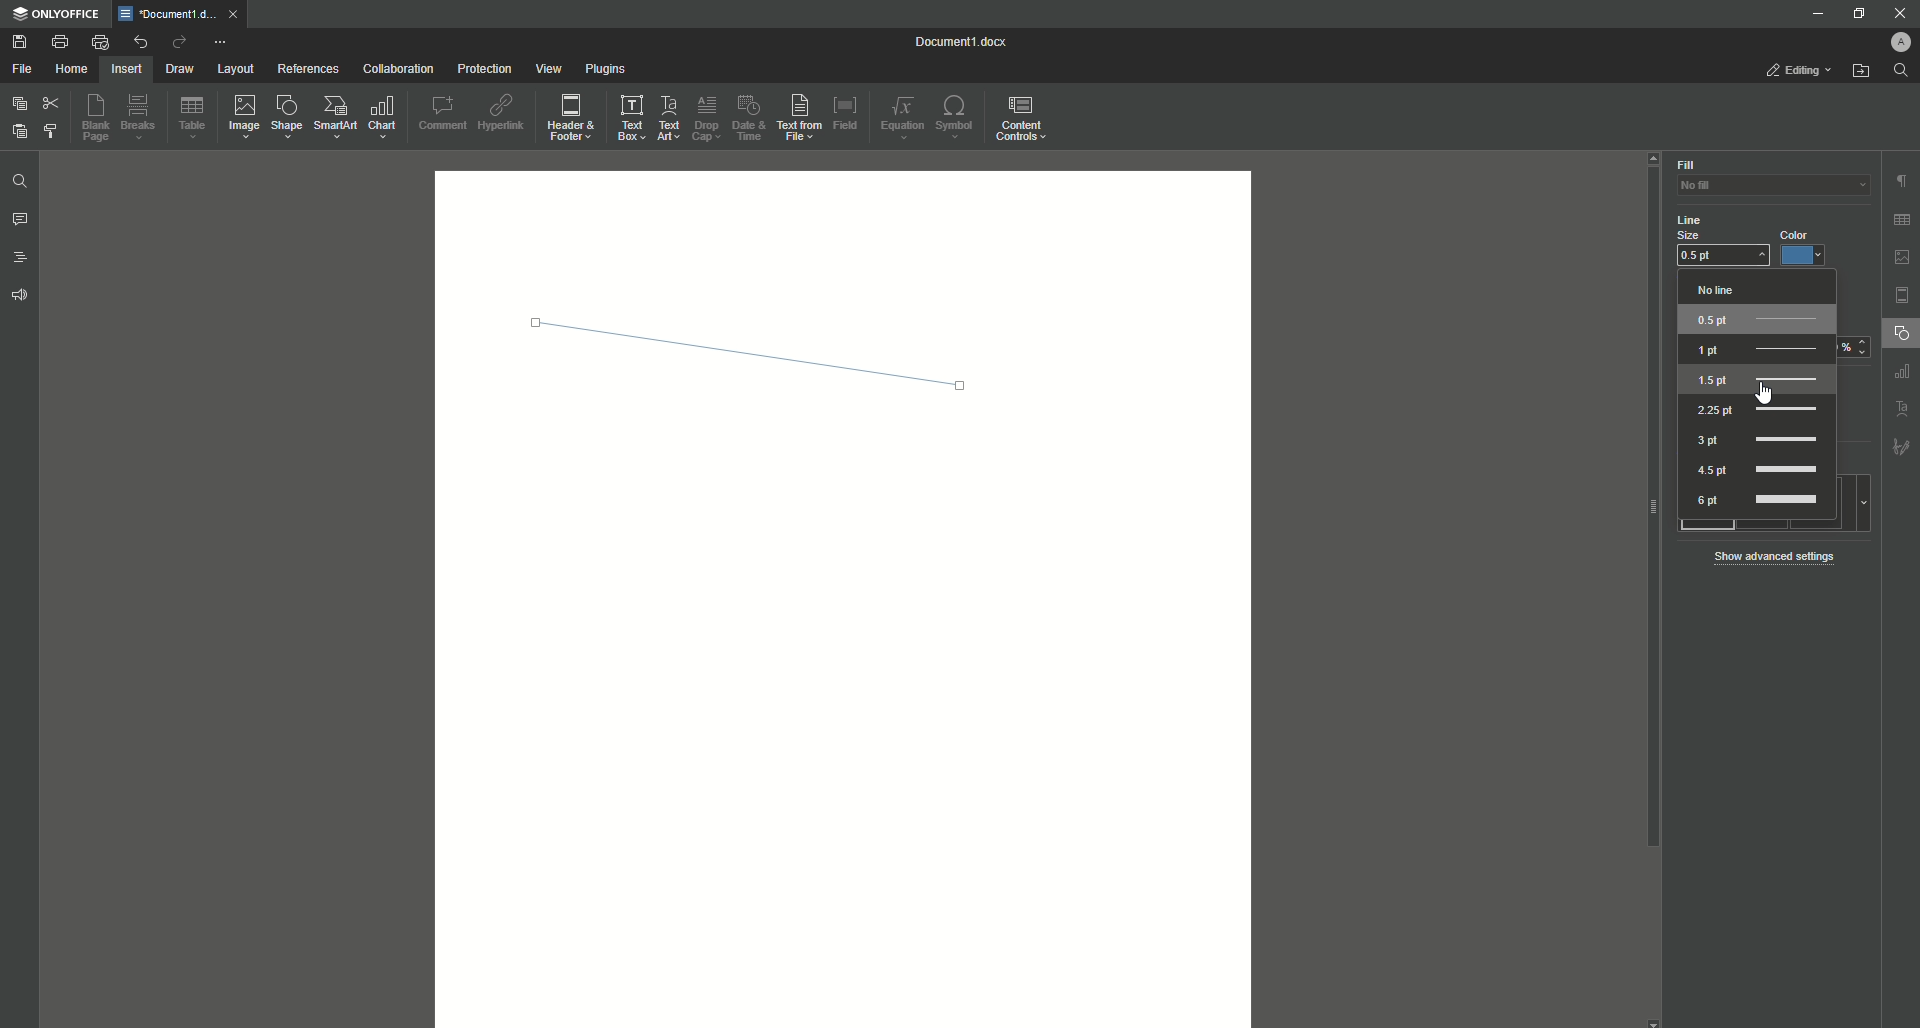 This screenshot has width=1920, height=1028. What do you see at coordinates (17, 133) in the screenshot?
I see `Paste` at bounding box center [17, 133].